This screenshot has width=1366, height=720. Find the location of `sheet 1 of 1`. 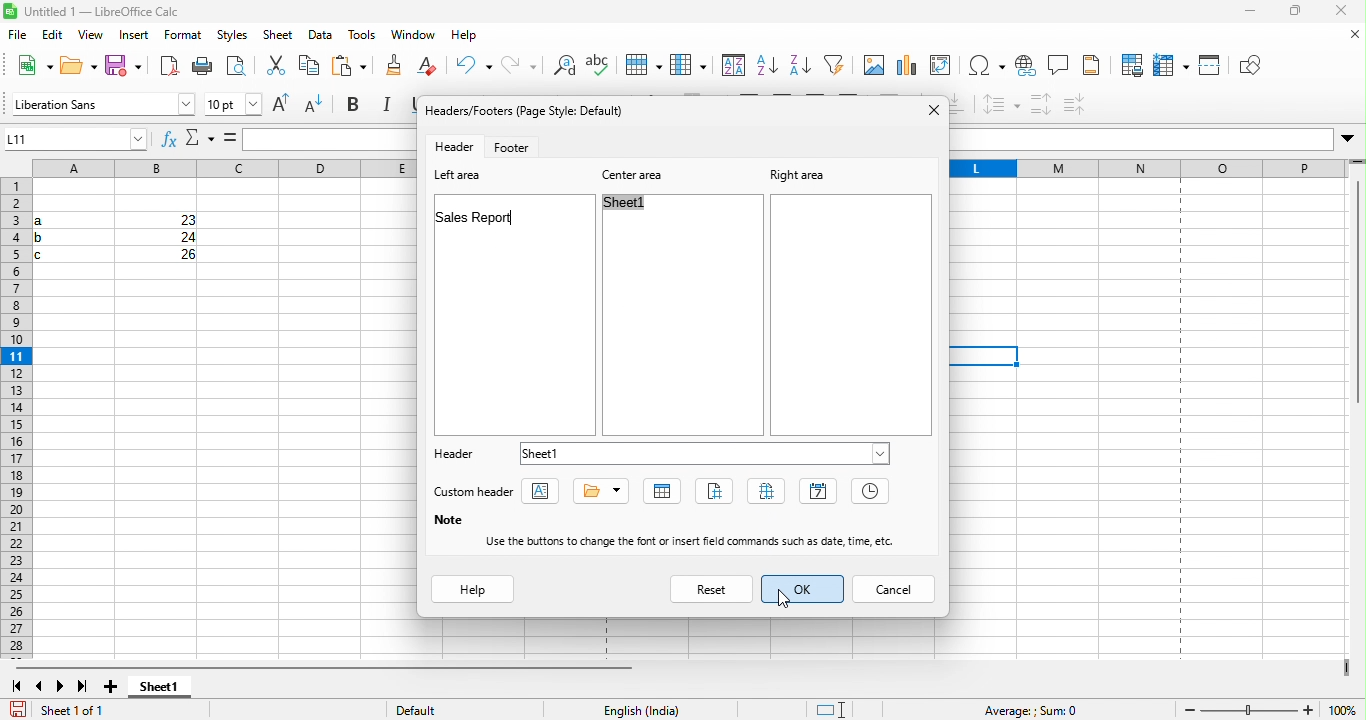

sheet 1 of 1 is located at coordinates (66, 707).